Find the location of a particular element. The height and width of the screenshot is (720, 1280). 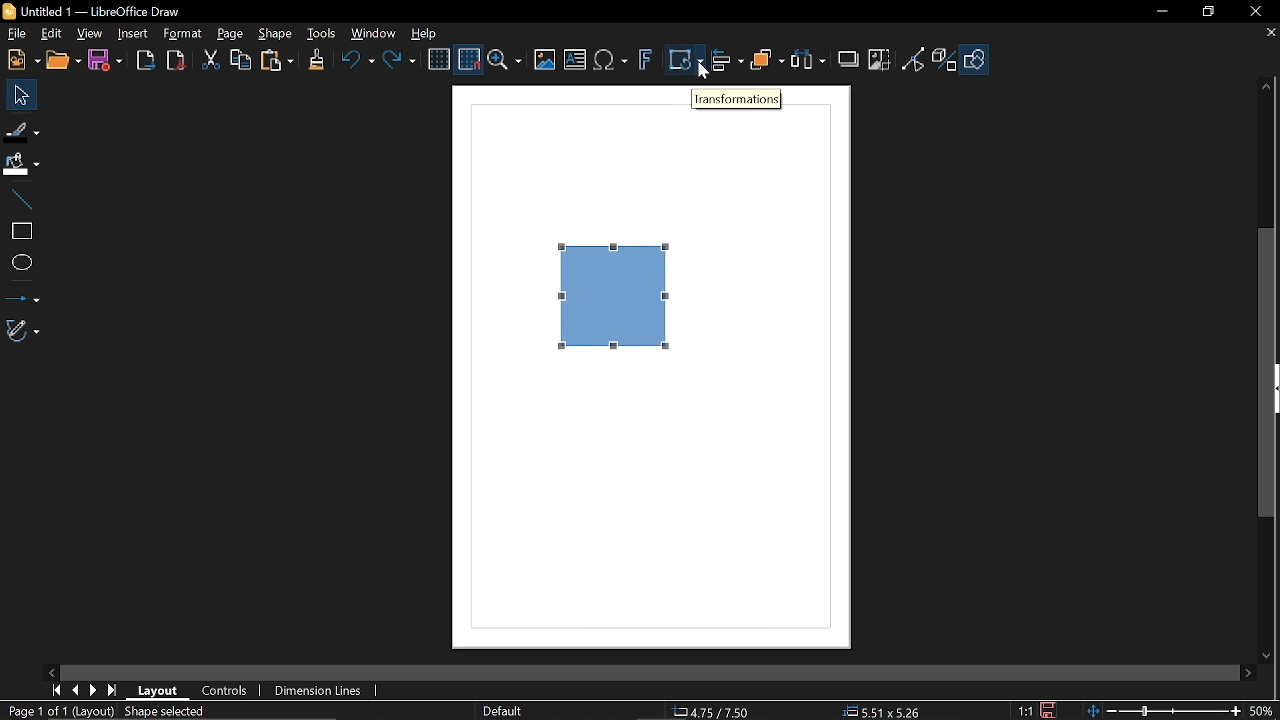

Zoom is located at coordinates (506, 60).